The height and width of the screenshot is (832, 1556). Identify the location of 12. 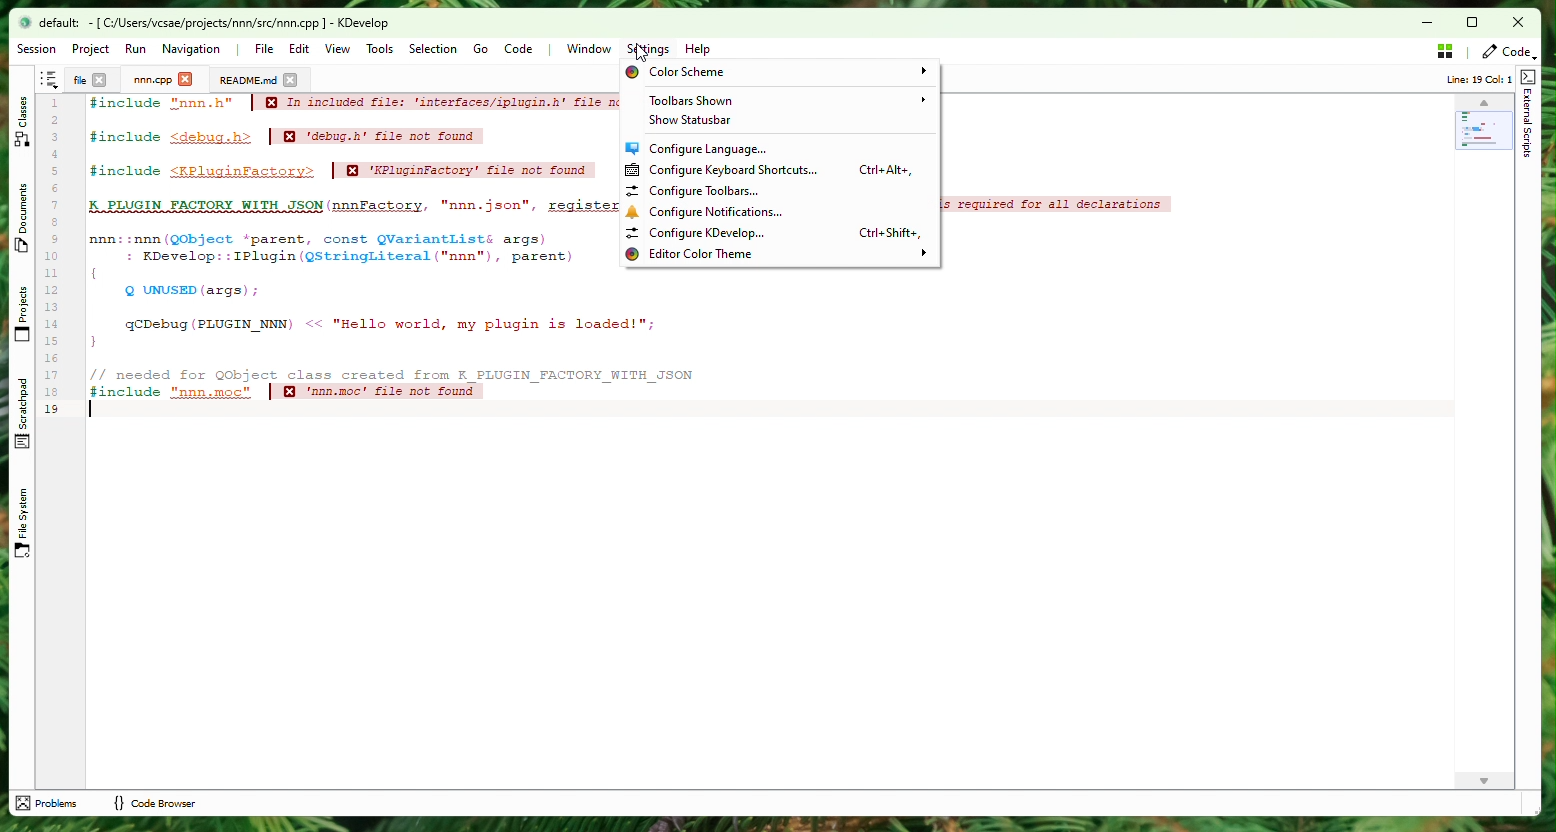
(53, 290).